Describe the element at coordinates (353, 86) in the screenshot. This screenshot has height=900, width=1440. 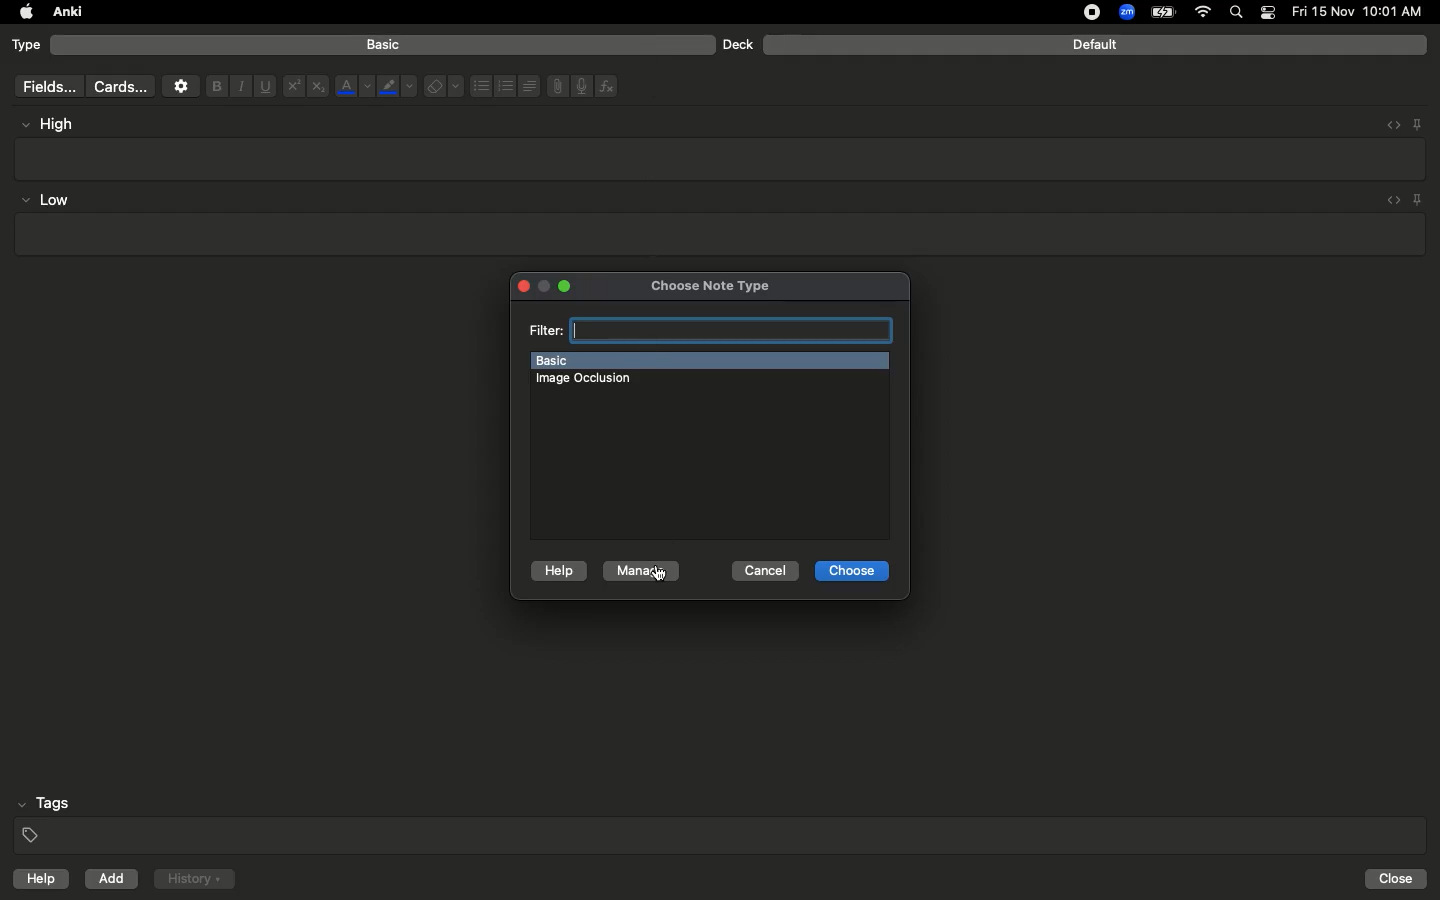
I see `Font color` at that location.